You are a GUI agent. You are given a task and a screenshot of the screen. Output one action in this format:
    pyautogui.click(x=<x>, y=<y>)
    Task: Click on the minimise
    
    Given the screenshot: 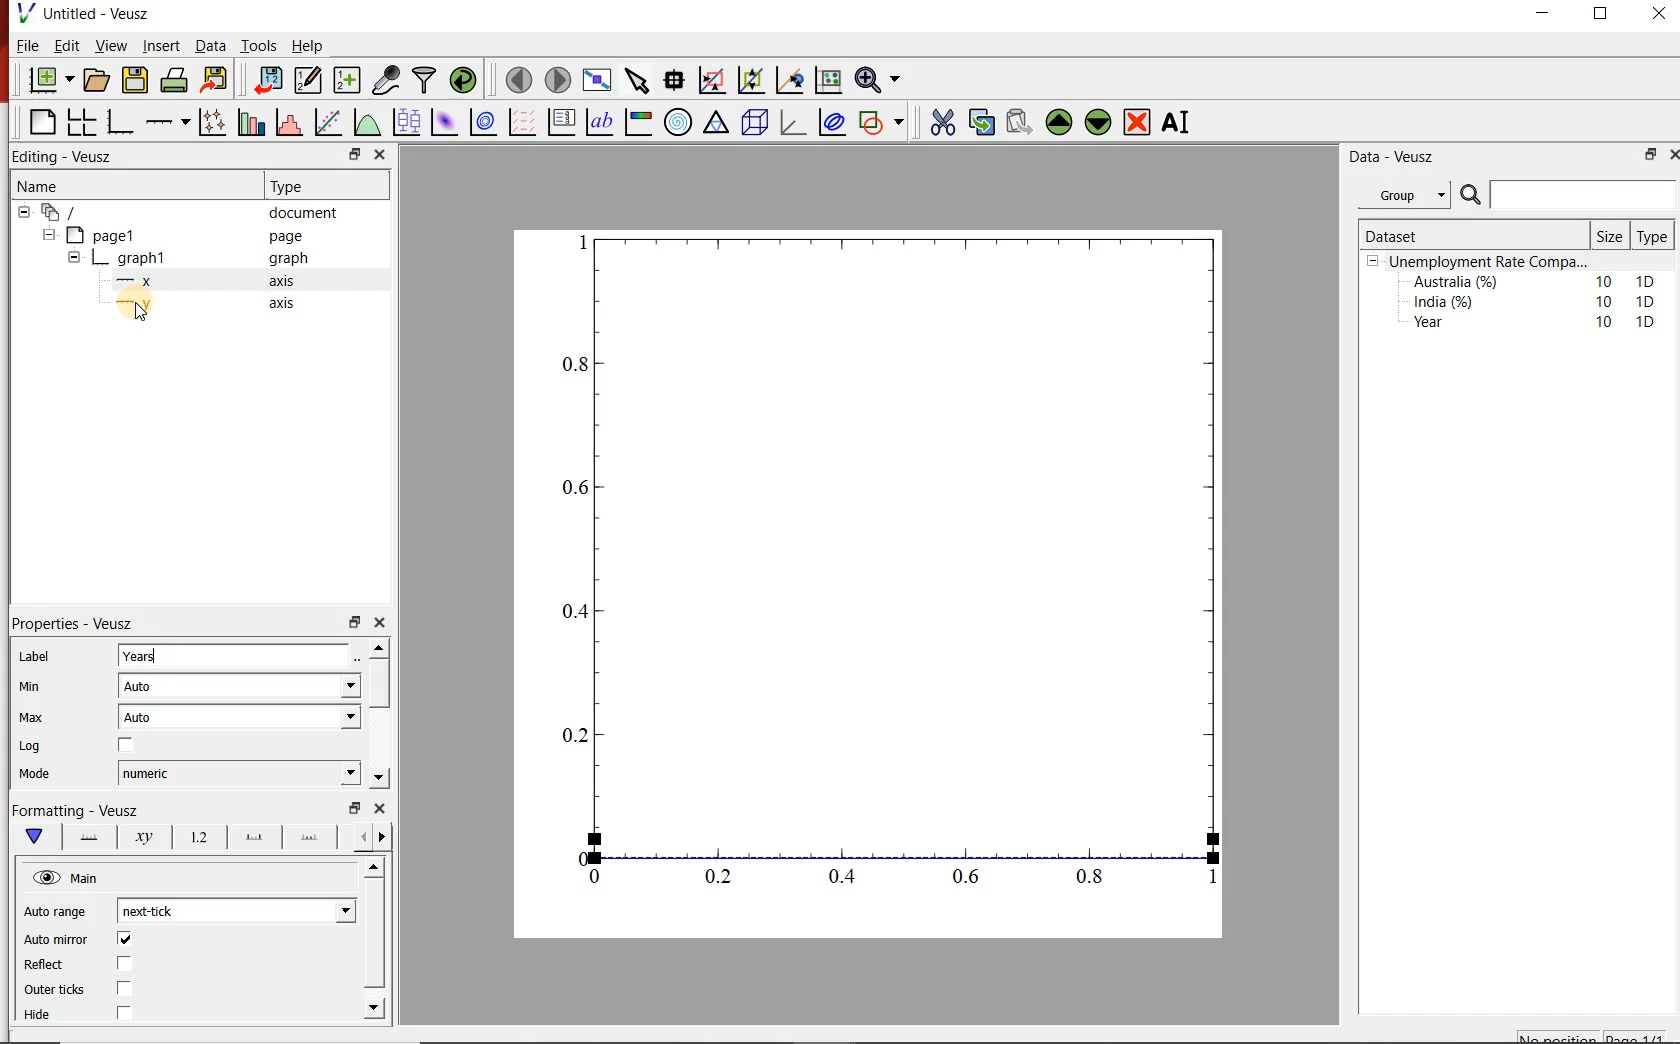 What is the action you would take?
    pyautogui.click(x=355, y=806)
    